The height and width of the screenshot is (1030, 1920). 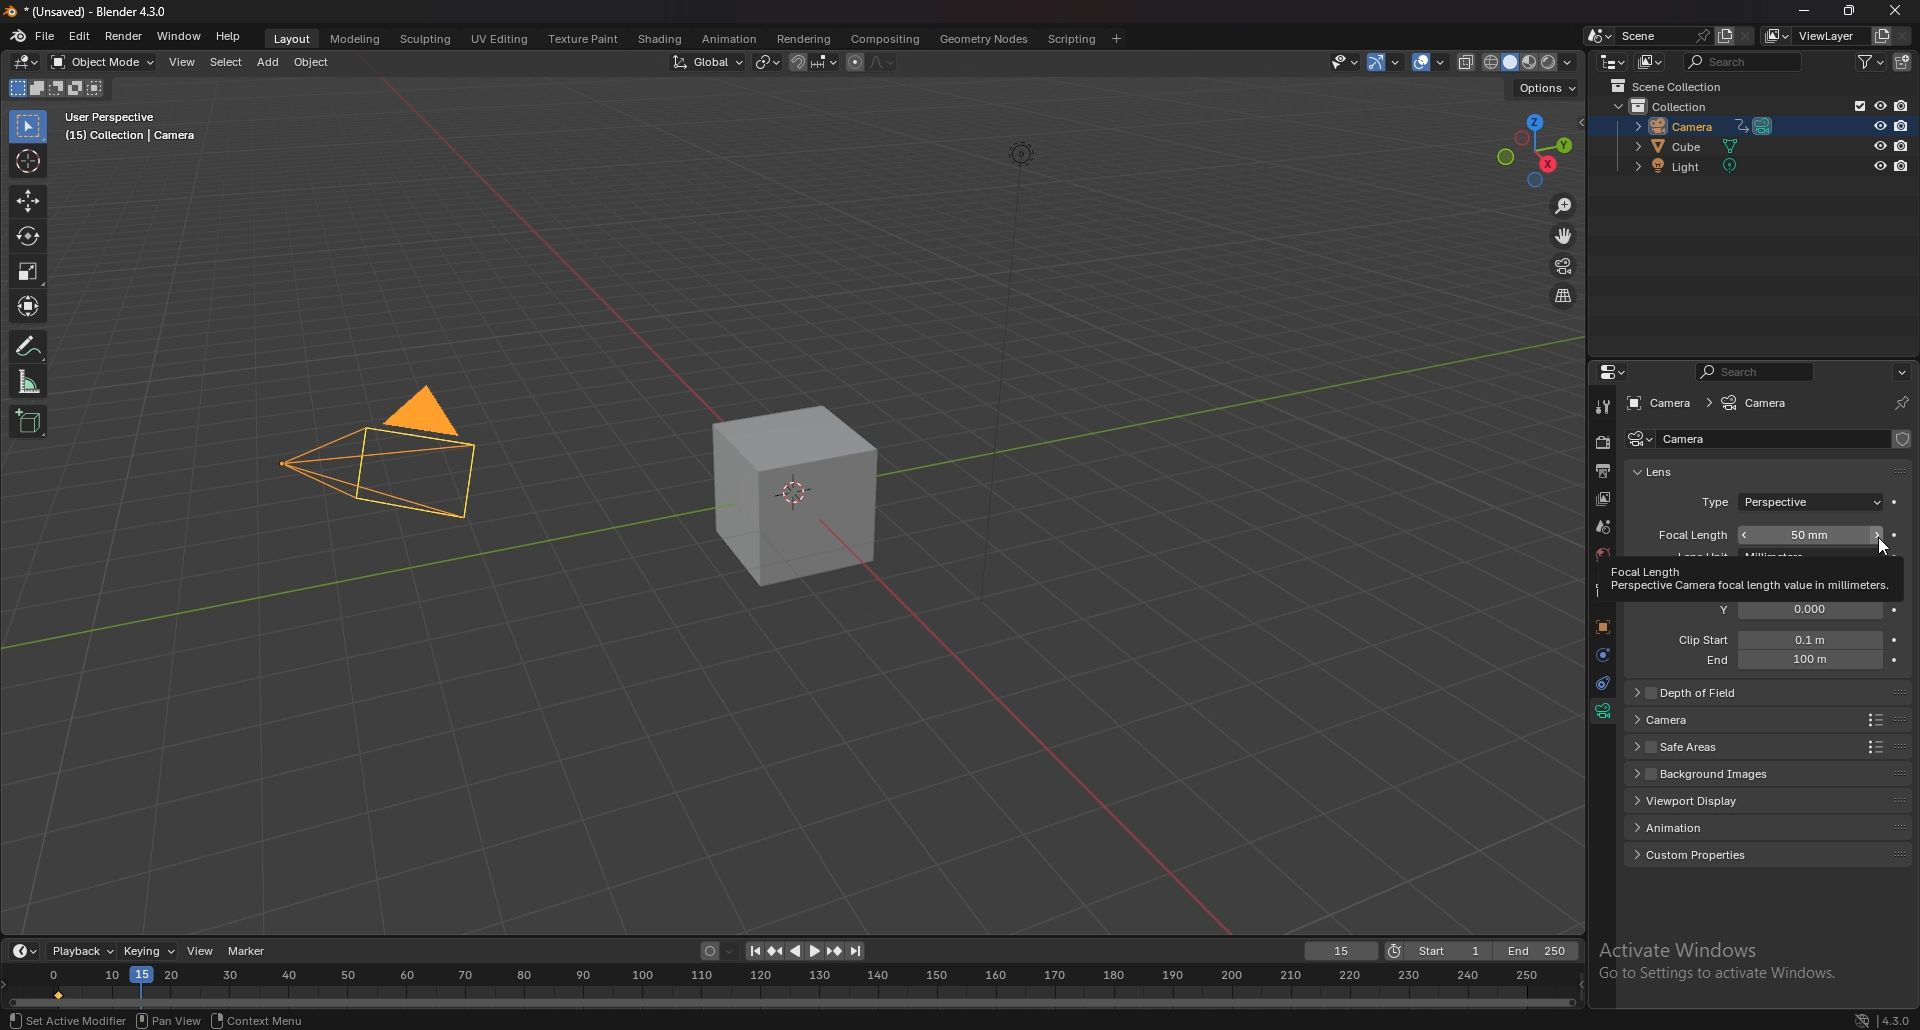 What do you see at coordinates (59, 1021) in the screenshot?
I see `` at bounding box center [59, 1021].